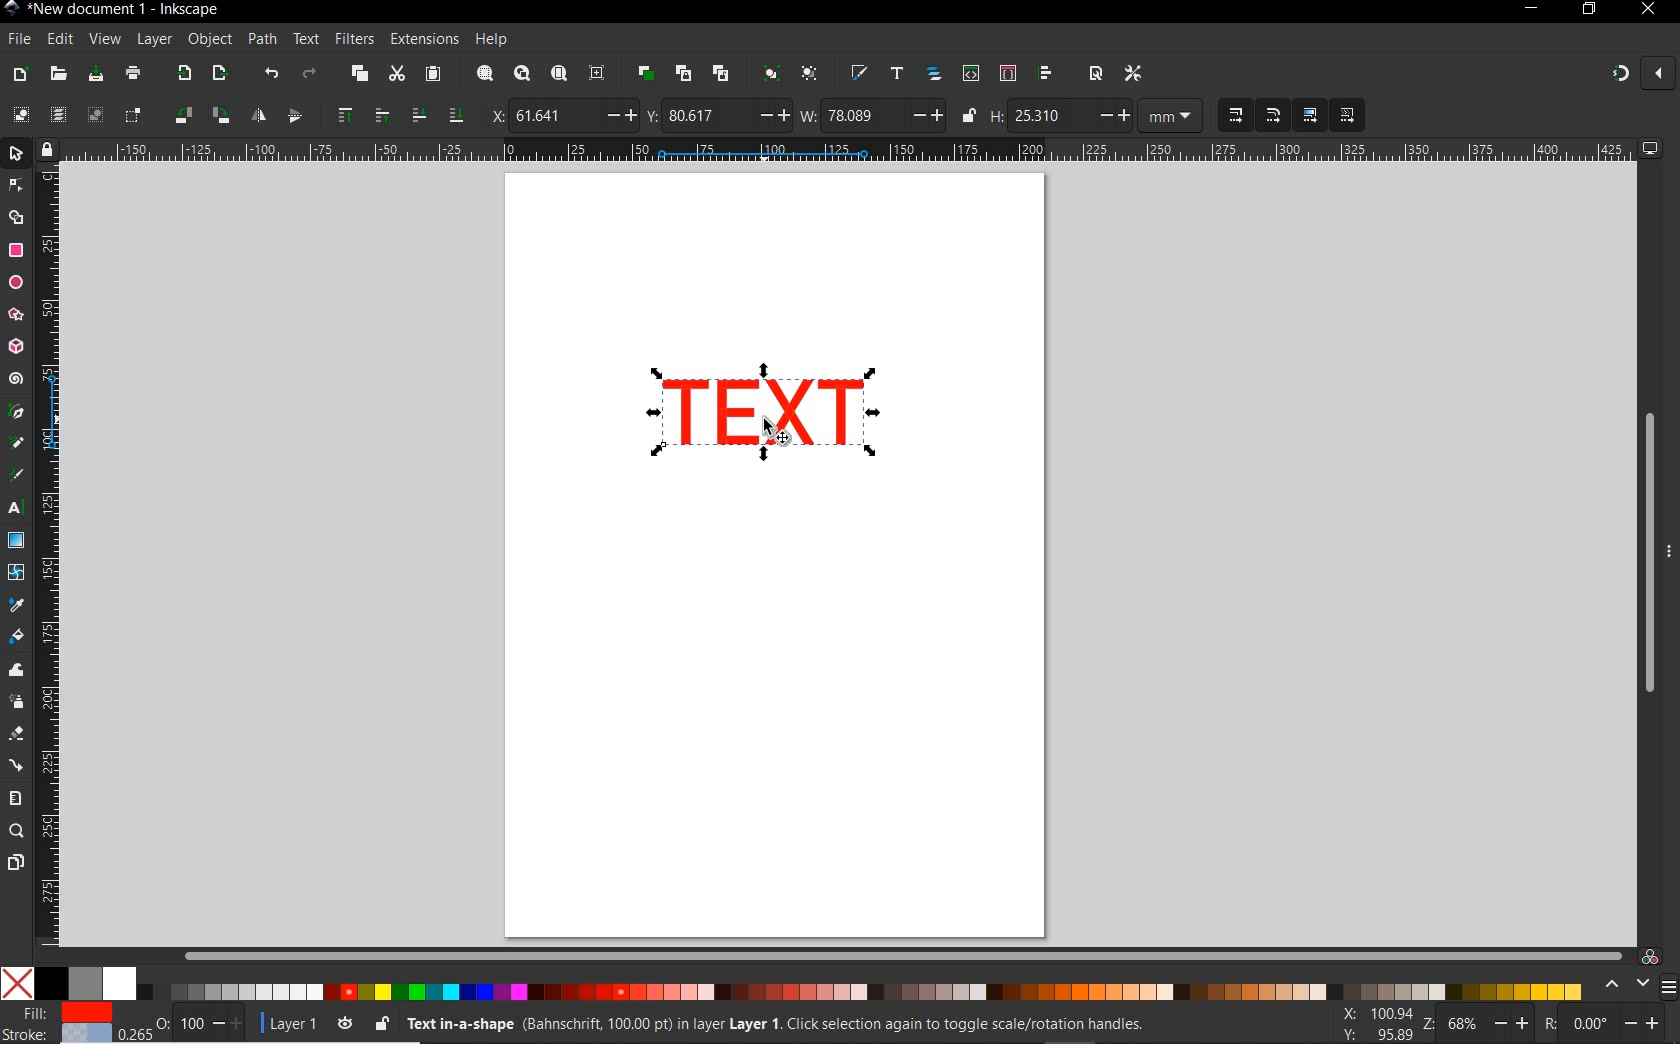 This screenshot has width=1680, height=1044. Describe the element at coordinates (793, 985) in the screenshot. I see `color palette` at that location.